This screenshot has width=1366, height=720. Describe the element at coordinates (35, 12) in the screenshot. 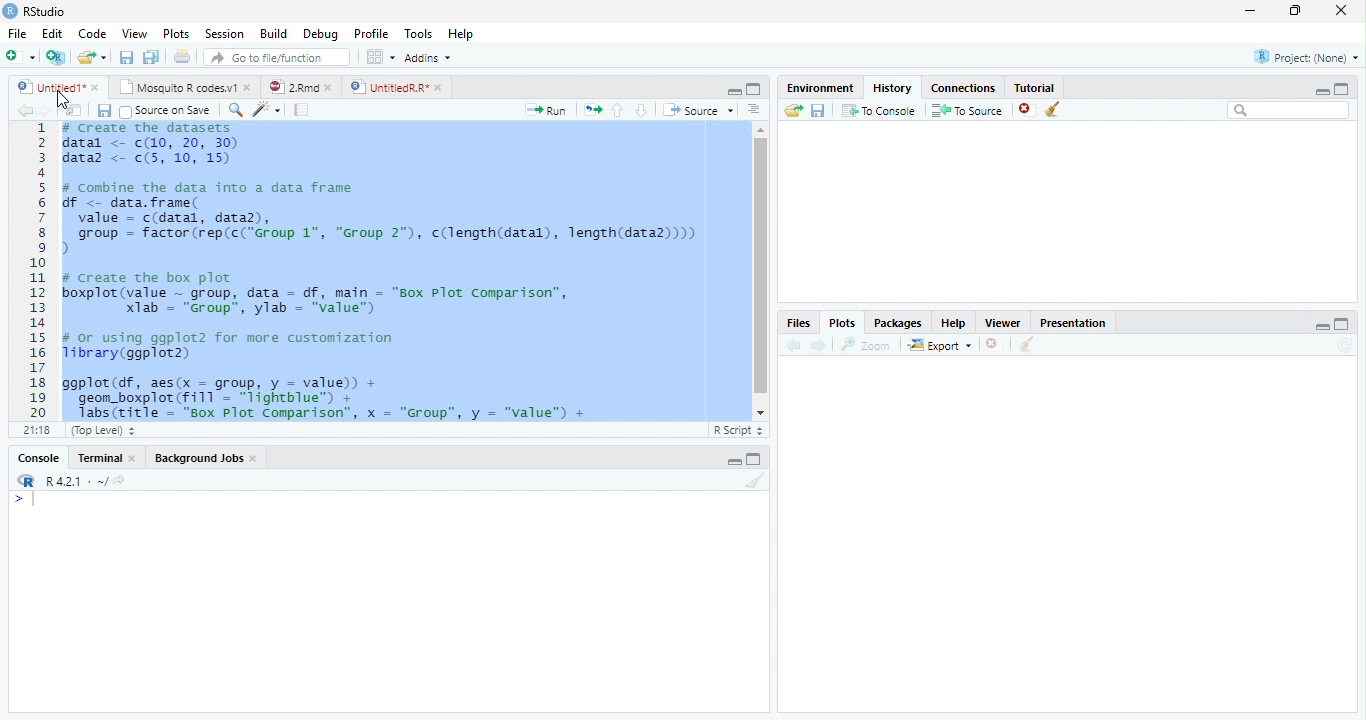

I see `RStudio` at that location.